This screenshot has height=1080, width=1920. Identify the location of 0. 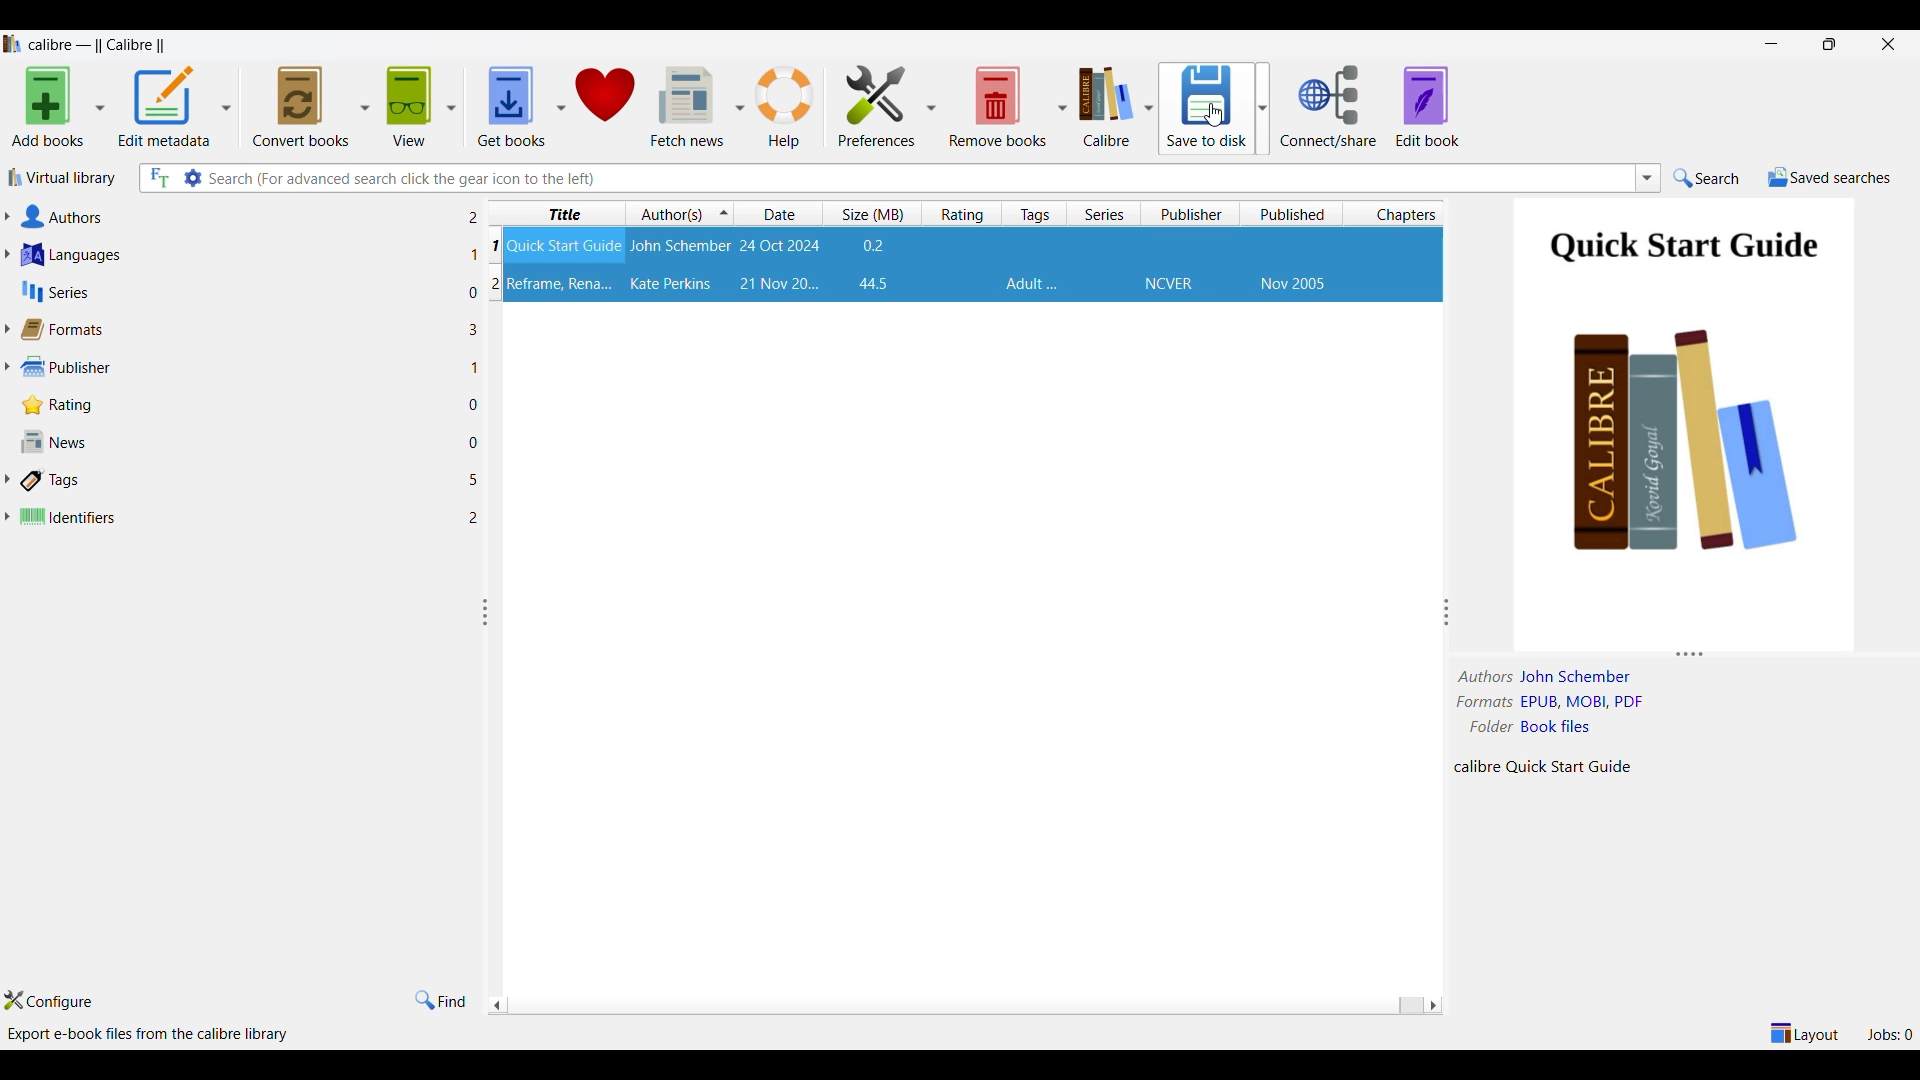
(467, 295).